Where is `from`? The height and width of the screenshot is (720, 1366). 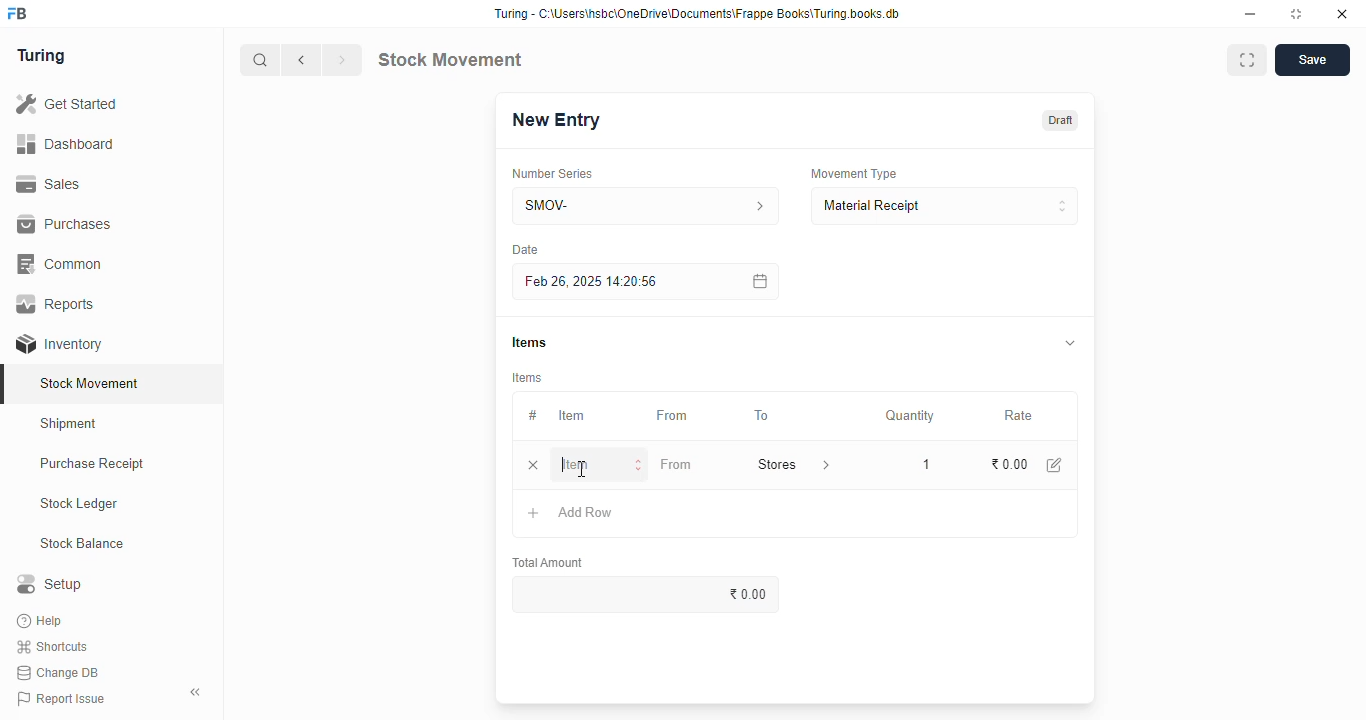
from is located at coordinates (676, 464).